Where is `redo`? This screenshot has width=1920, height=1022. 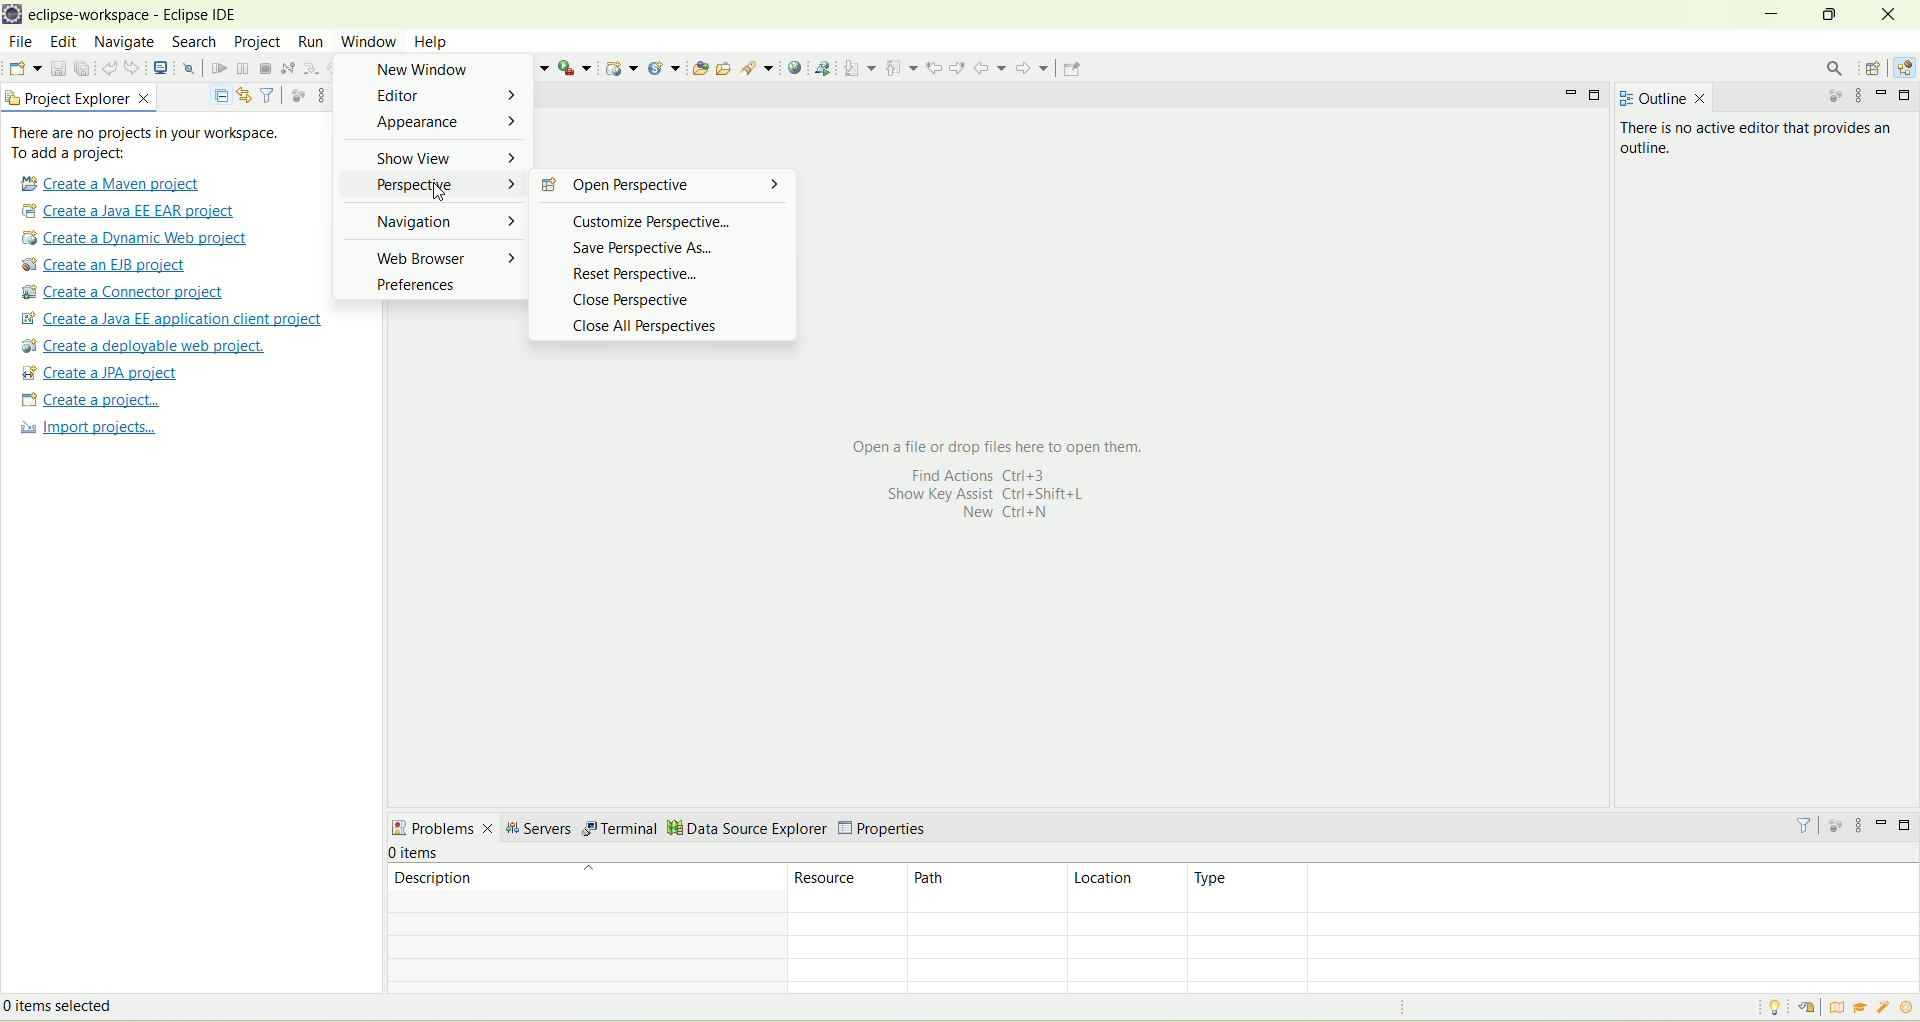
redo is located at coordinates (133, 68).